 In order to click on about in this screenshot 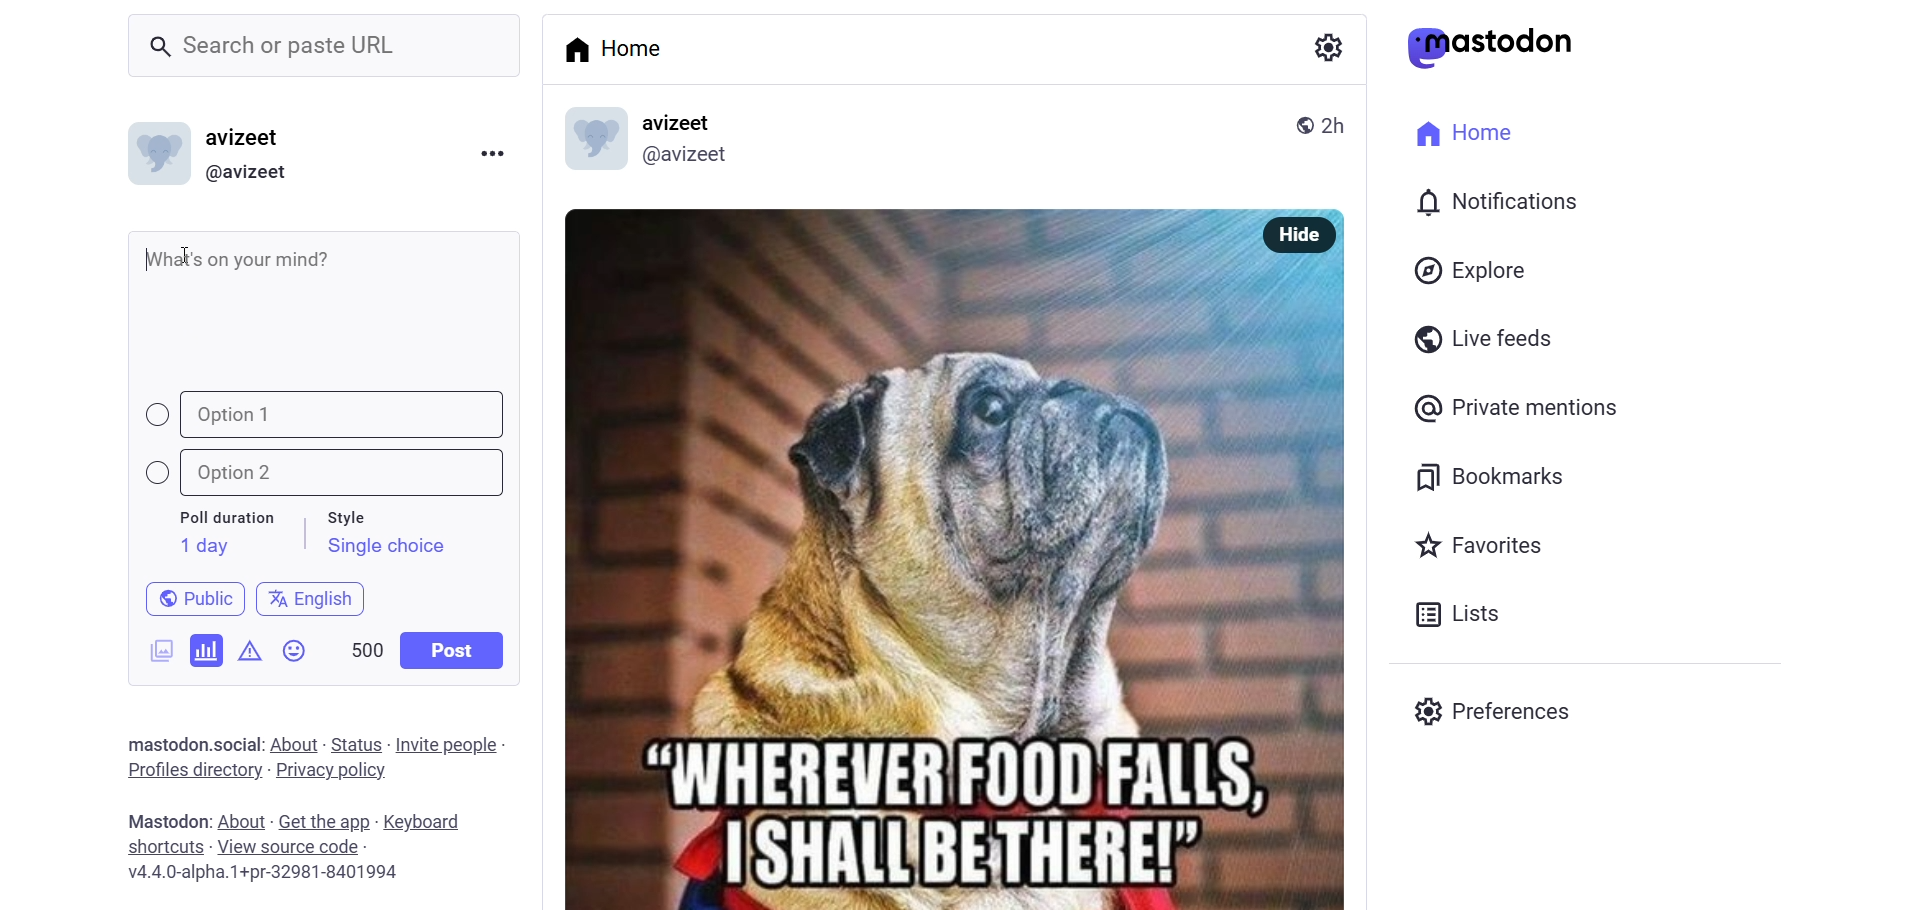, I will do `click(239, 822)`.